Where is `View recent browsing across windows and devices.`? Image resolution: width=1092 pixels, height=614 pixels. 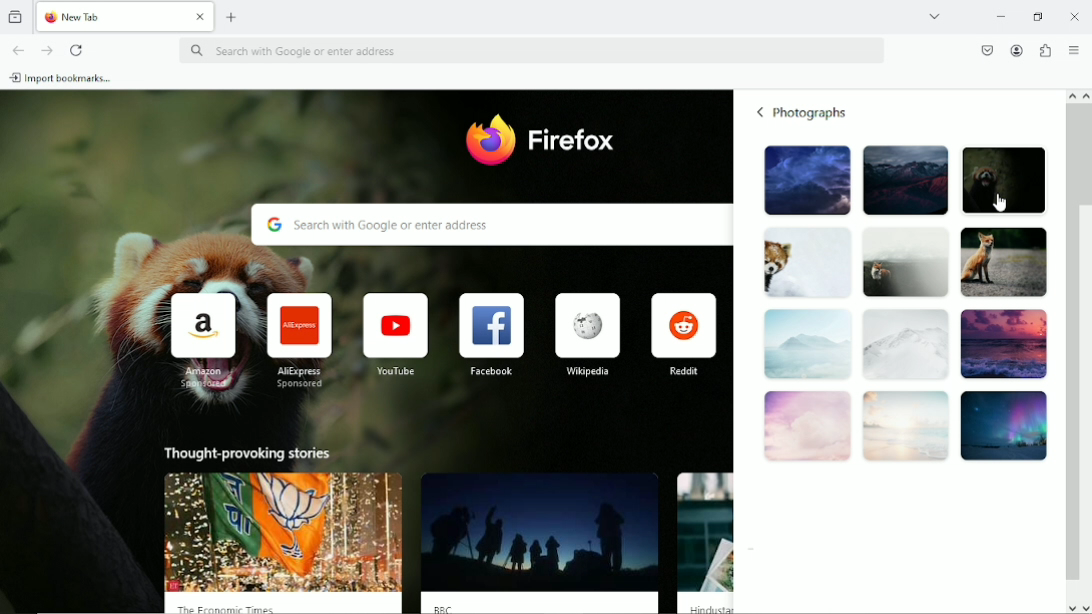 View recent browsing across windows and devices. is located at coordinates (17, 16).